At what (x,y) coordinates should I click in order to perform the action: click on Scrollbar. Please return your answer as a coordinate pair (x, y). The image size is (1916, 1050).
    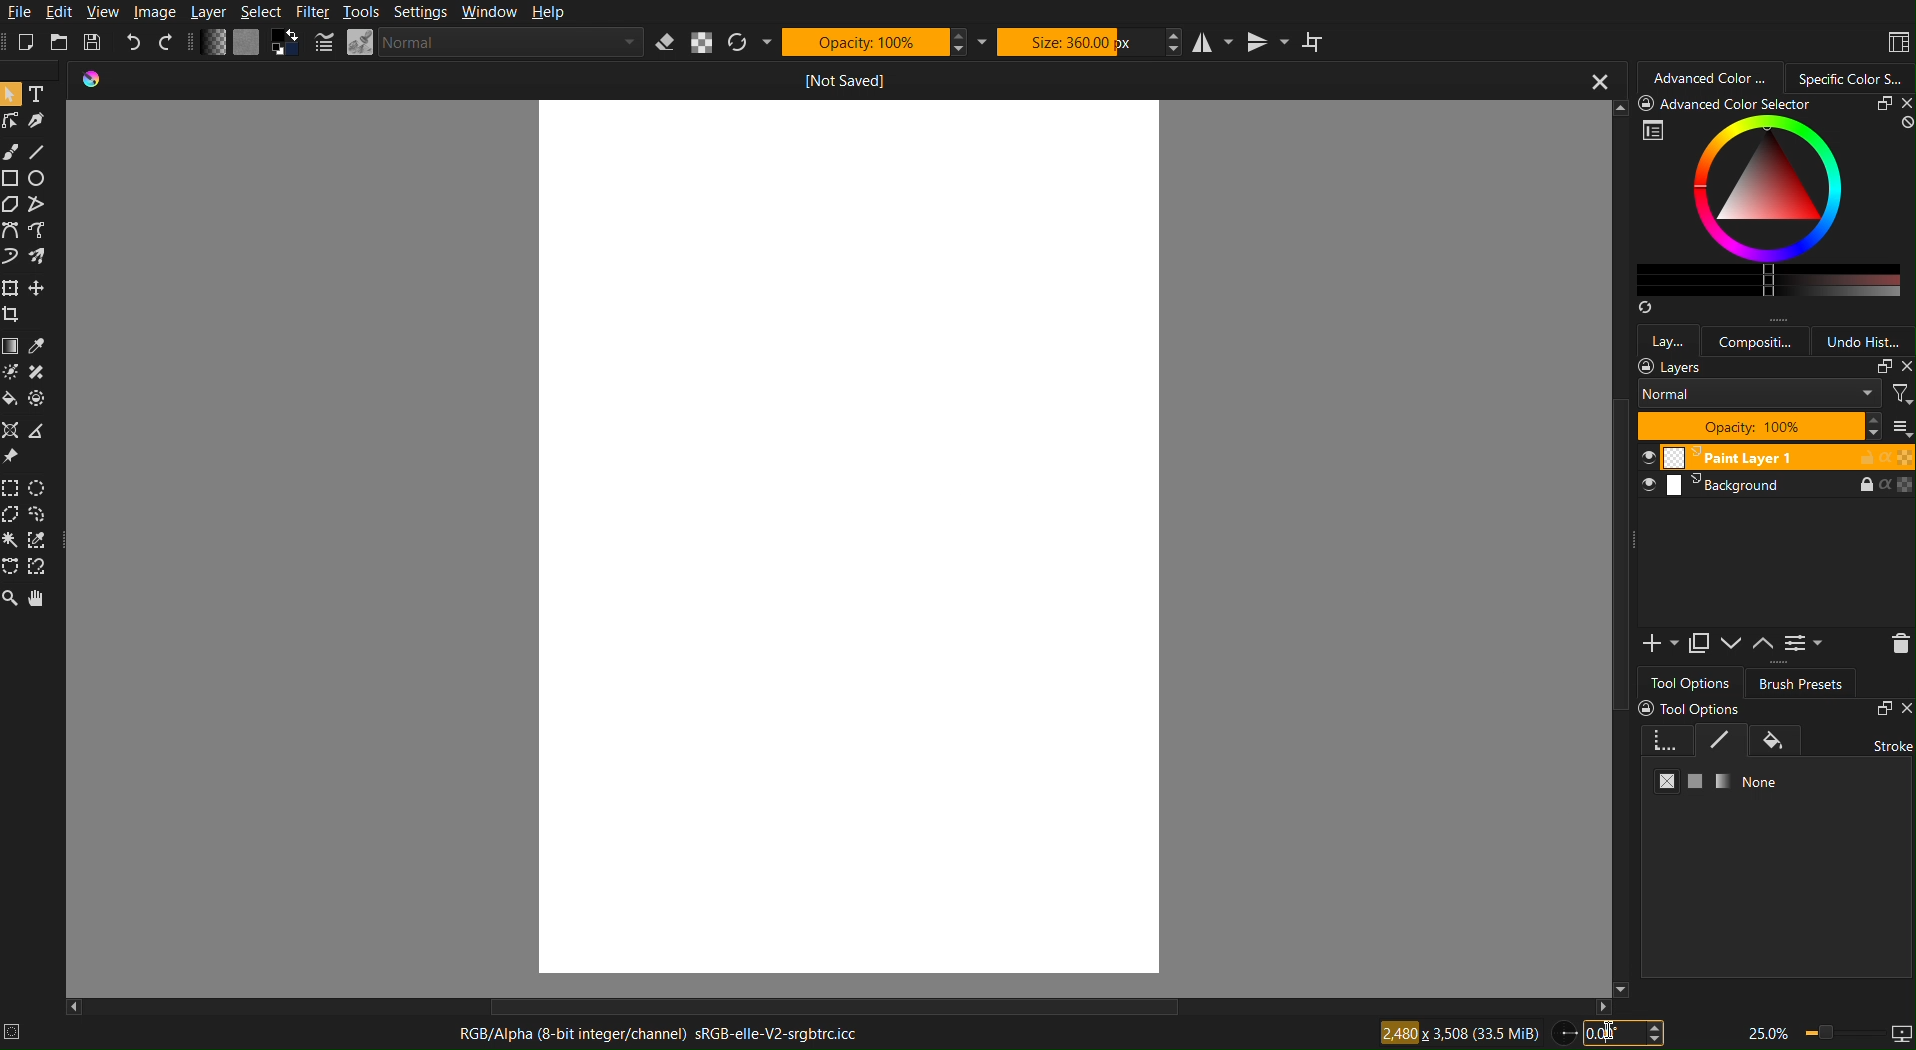
    Looking at the image, I should click on (1620, 545).